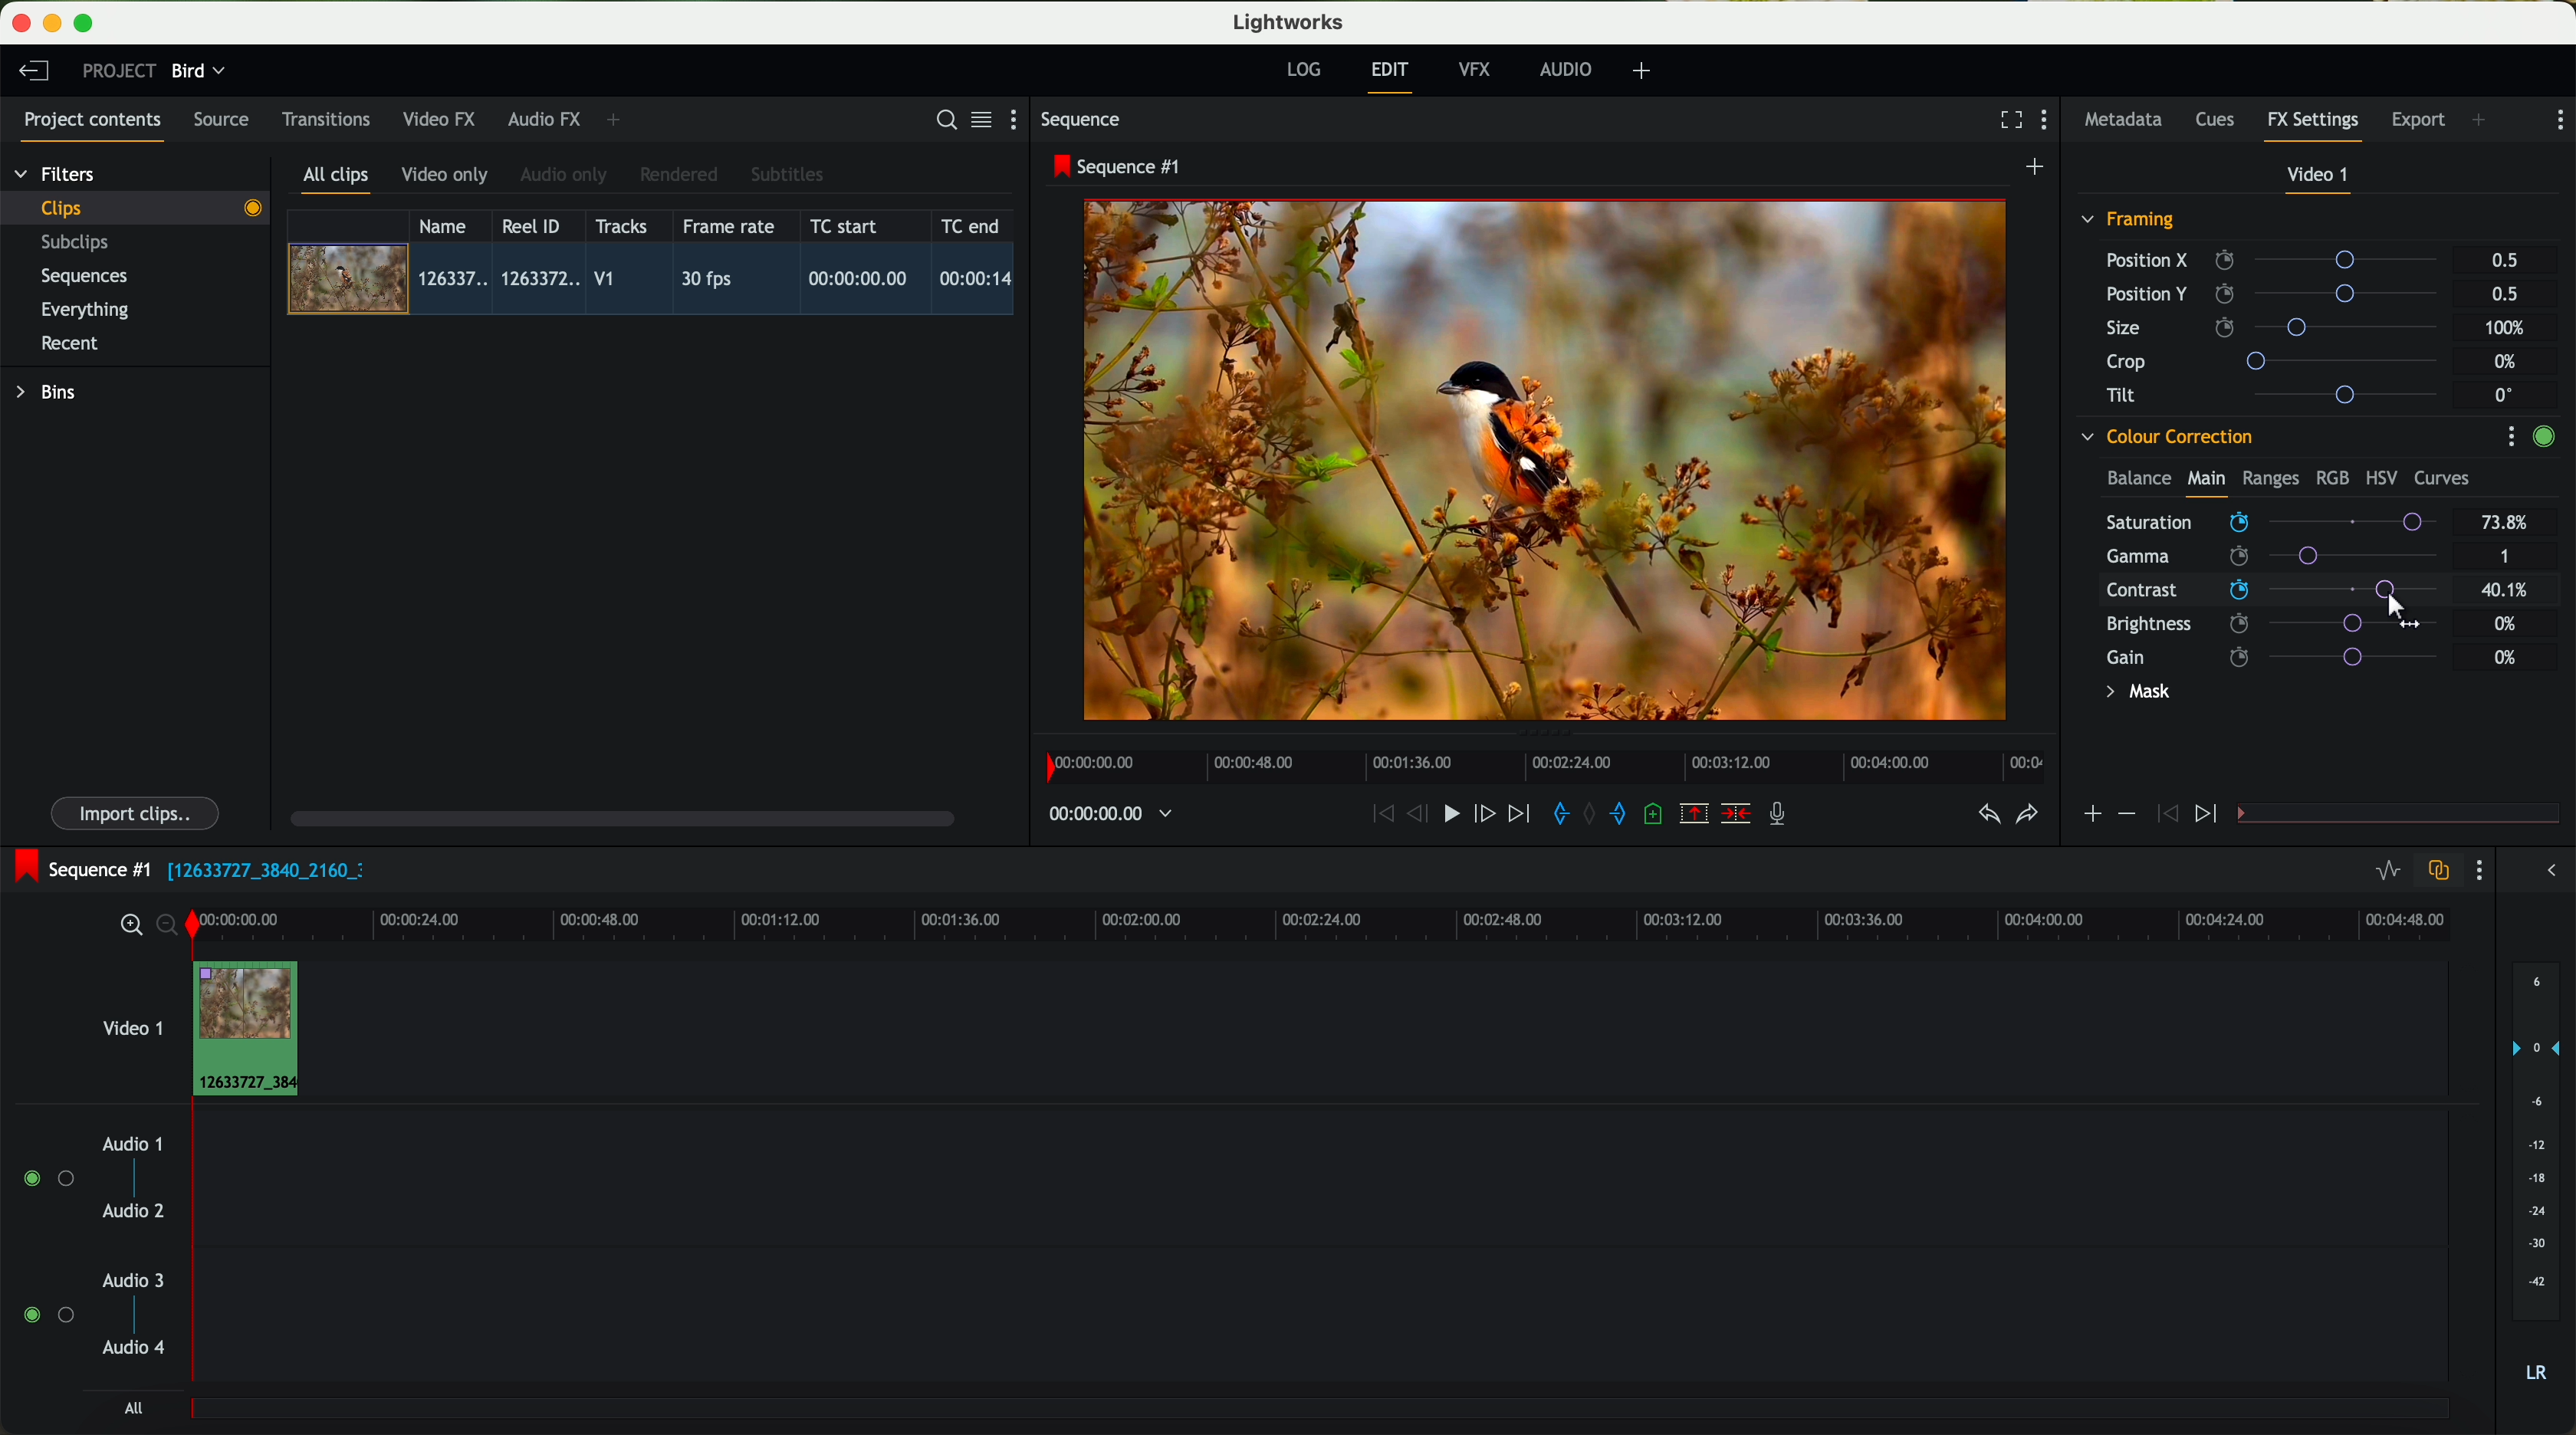  Describe the element at coordinates (2007, 119) in the screenshot. I see `fullscreen` at that location.